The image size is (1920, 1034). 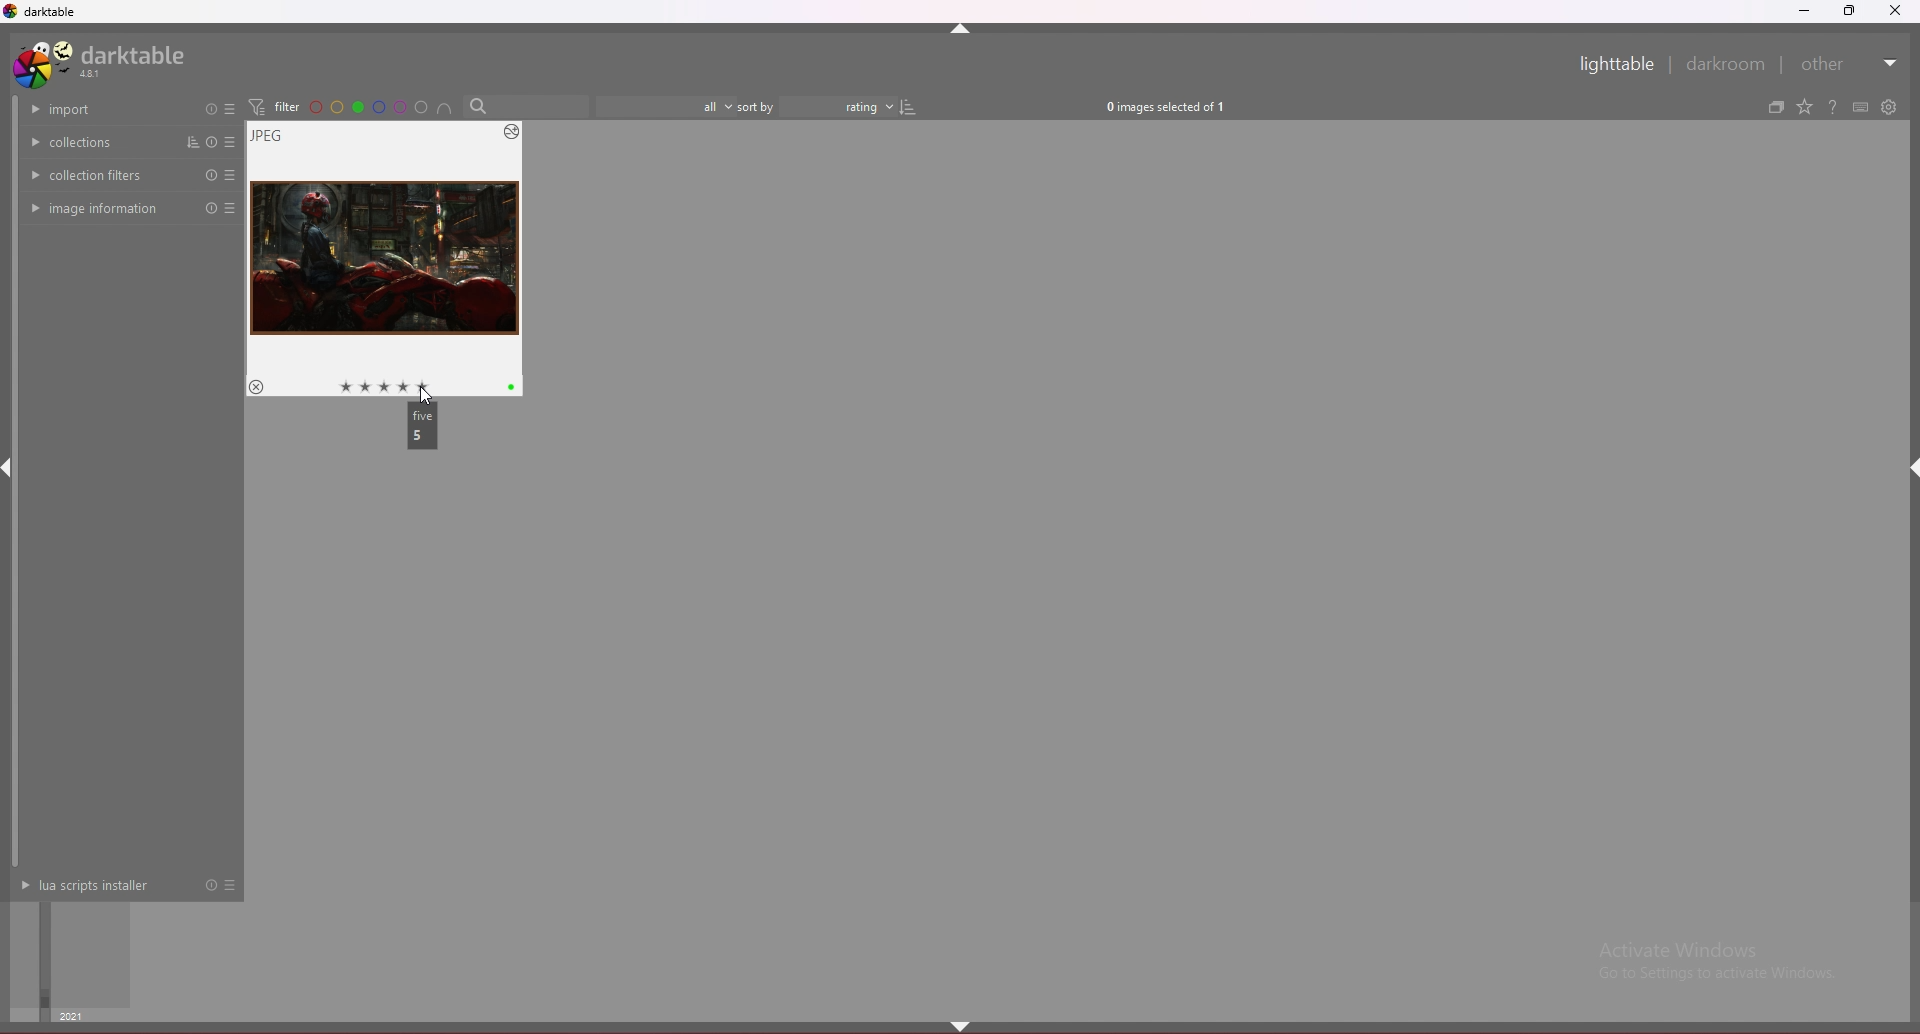 What do you see at coordinates (16, 479) in the screenshot?
I see `scroll bar` at bounding box center [16, 479].